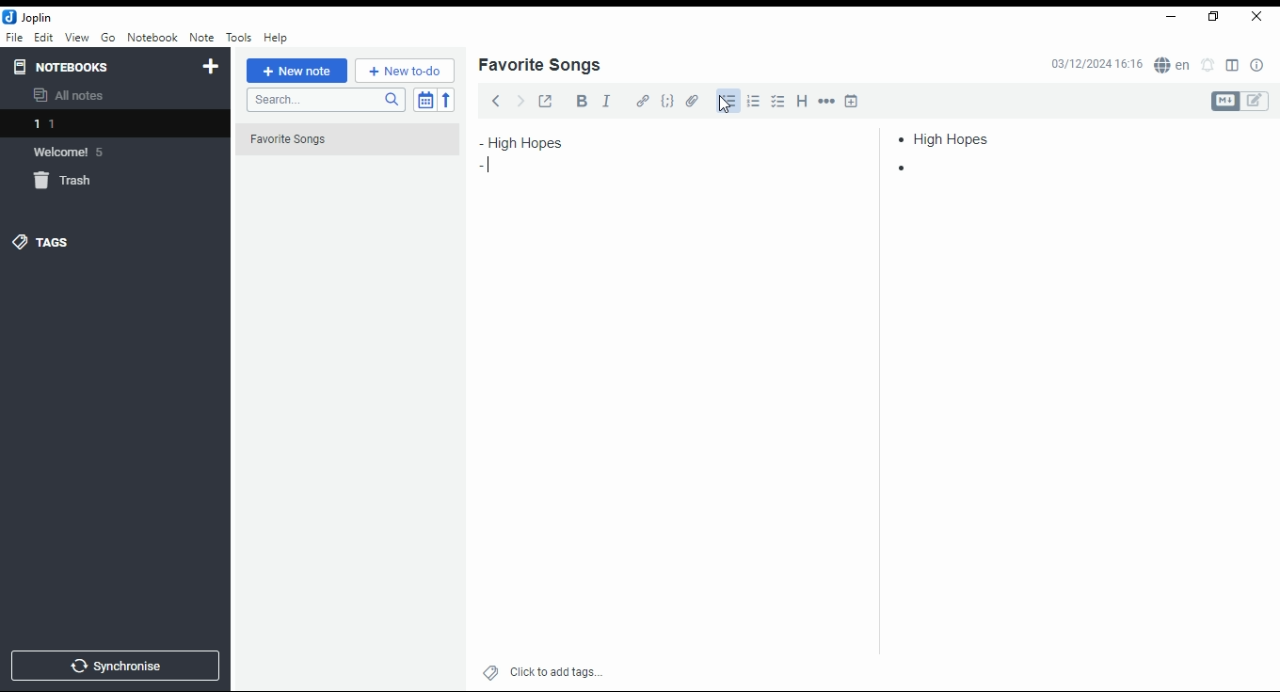 Image resolution: width=1280 pixels, height=692 pixels. What do you see at coordinates (1168, 18) in the screenshot?
I see `minimize` at bounding box center [1168, 18].